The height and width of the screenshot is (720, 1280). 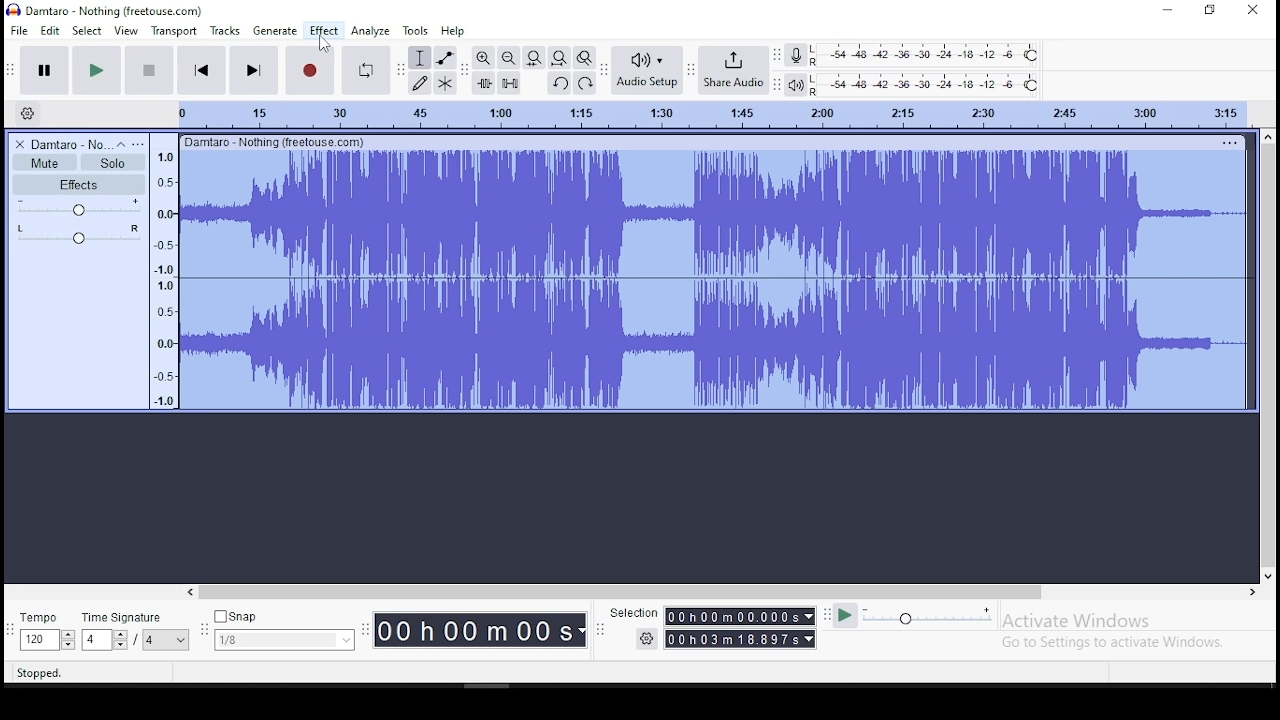 I want to click on track options, so click(x=1230, y=141).